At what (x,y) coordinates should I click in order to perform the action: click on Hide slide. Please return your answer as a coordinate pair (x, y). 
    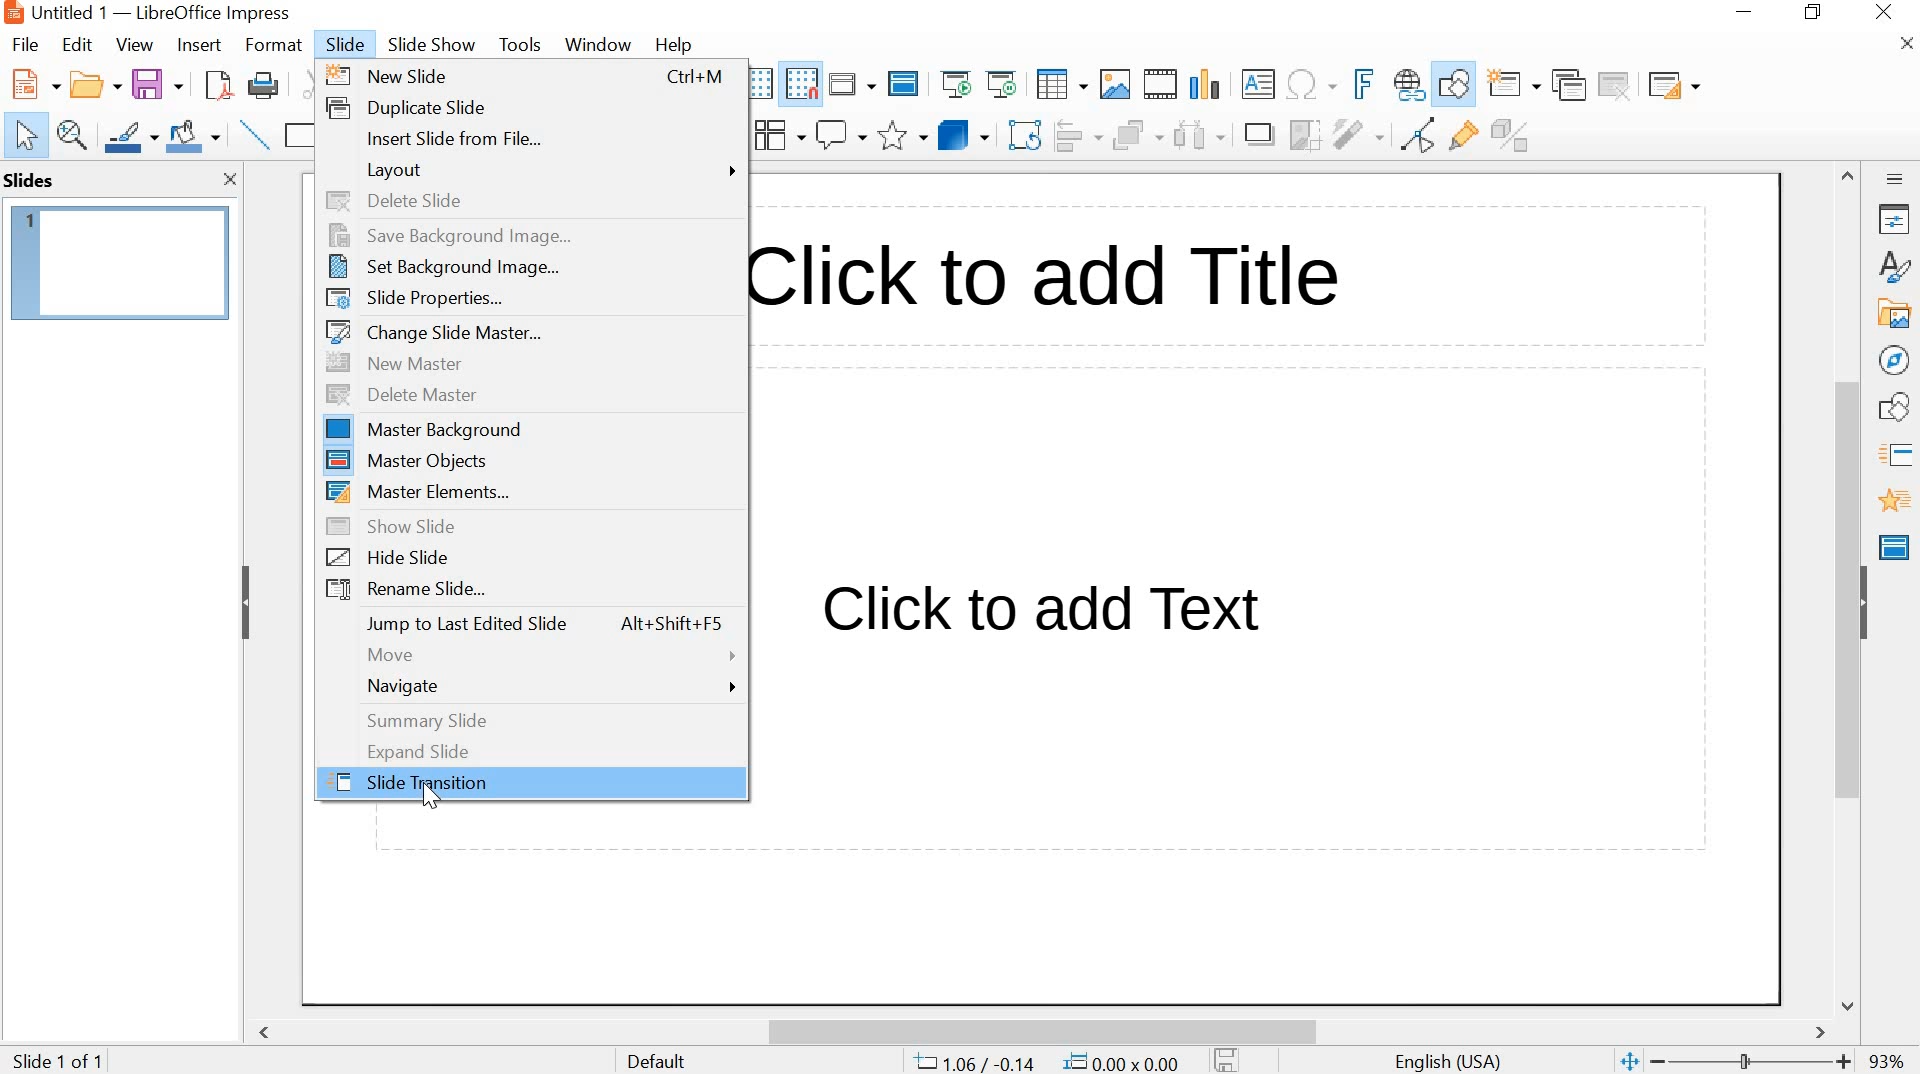
    Looking at the image, I should click on (526, 556).